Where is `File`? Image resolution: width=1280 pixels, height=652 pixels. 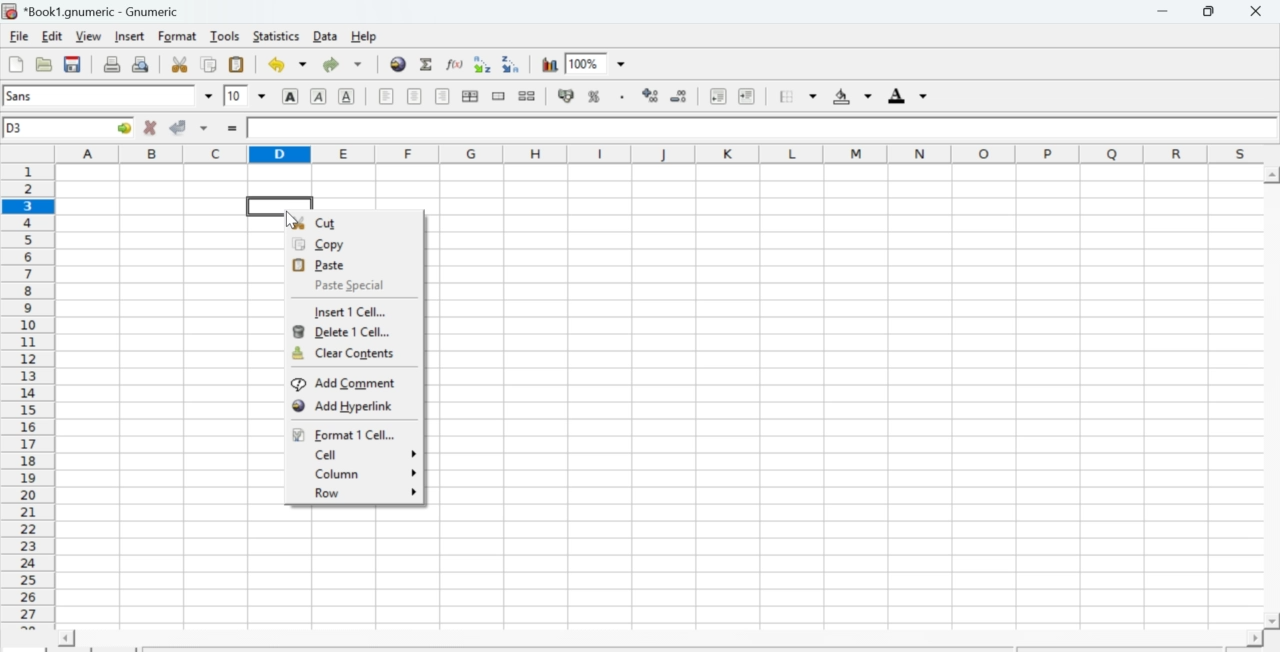 File is located at coordinates (18, 37).